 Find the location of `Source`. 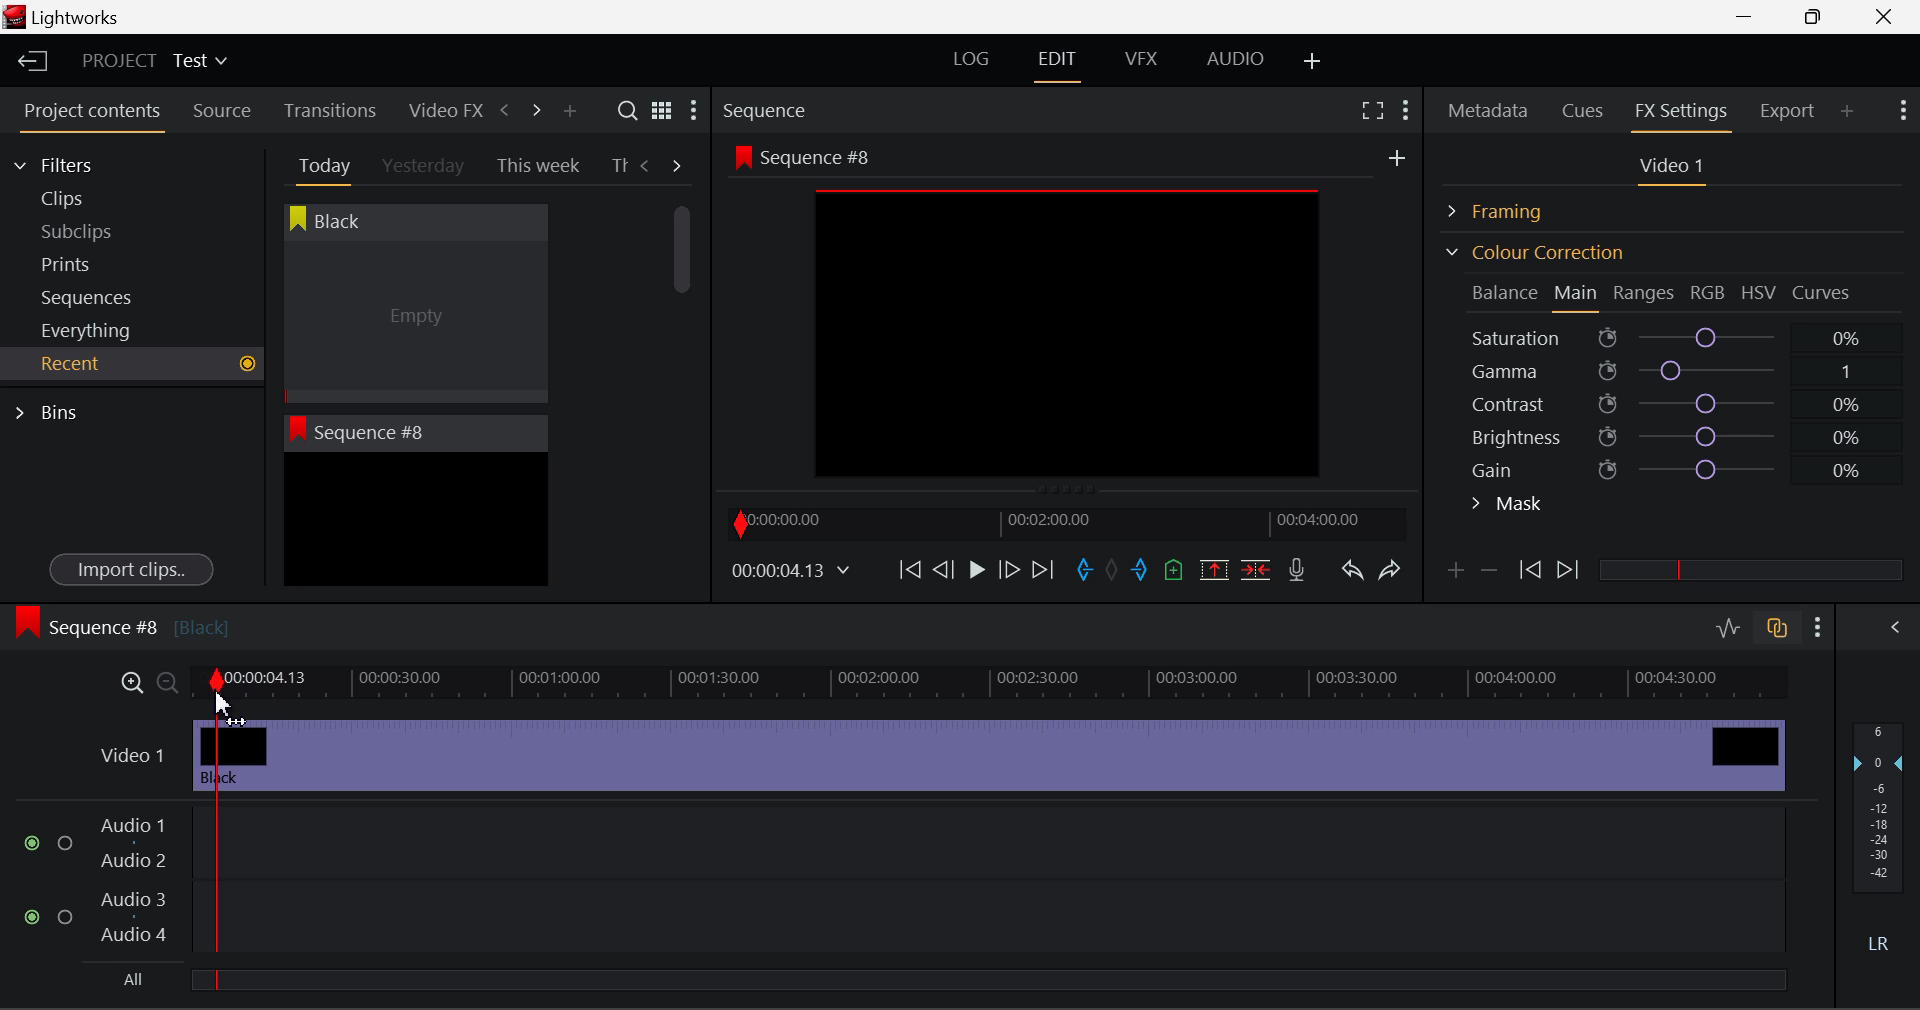

Source is located at coordinates (222, 111).